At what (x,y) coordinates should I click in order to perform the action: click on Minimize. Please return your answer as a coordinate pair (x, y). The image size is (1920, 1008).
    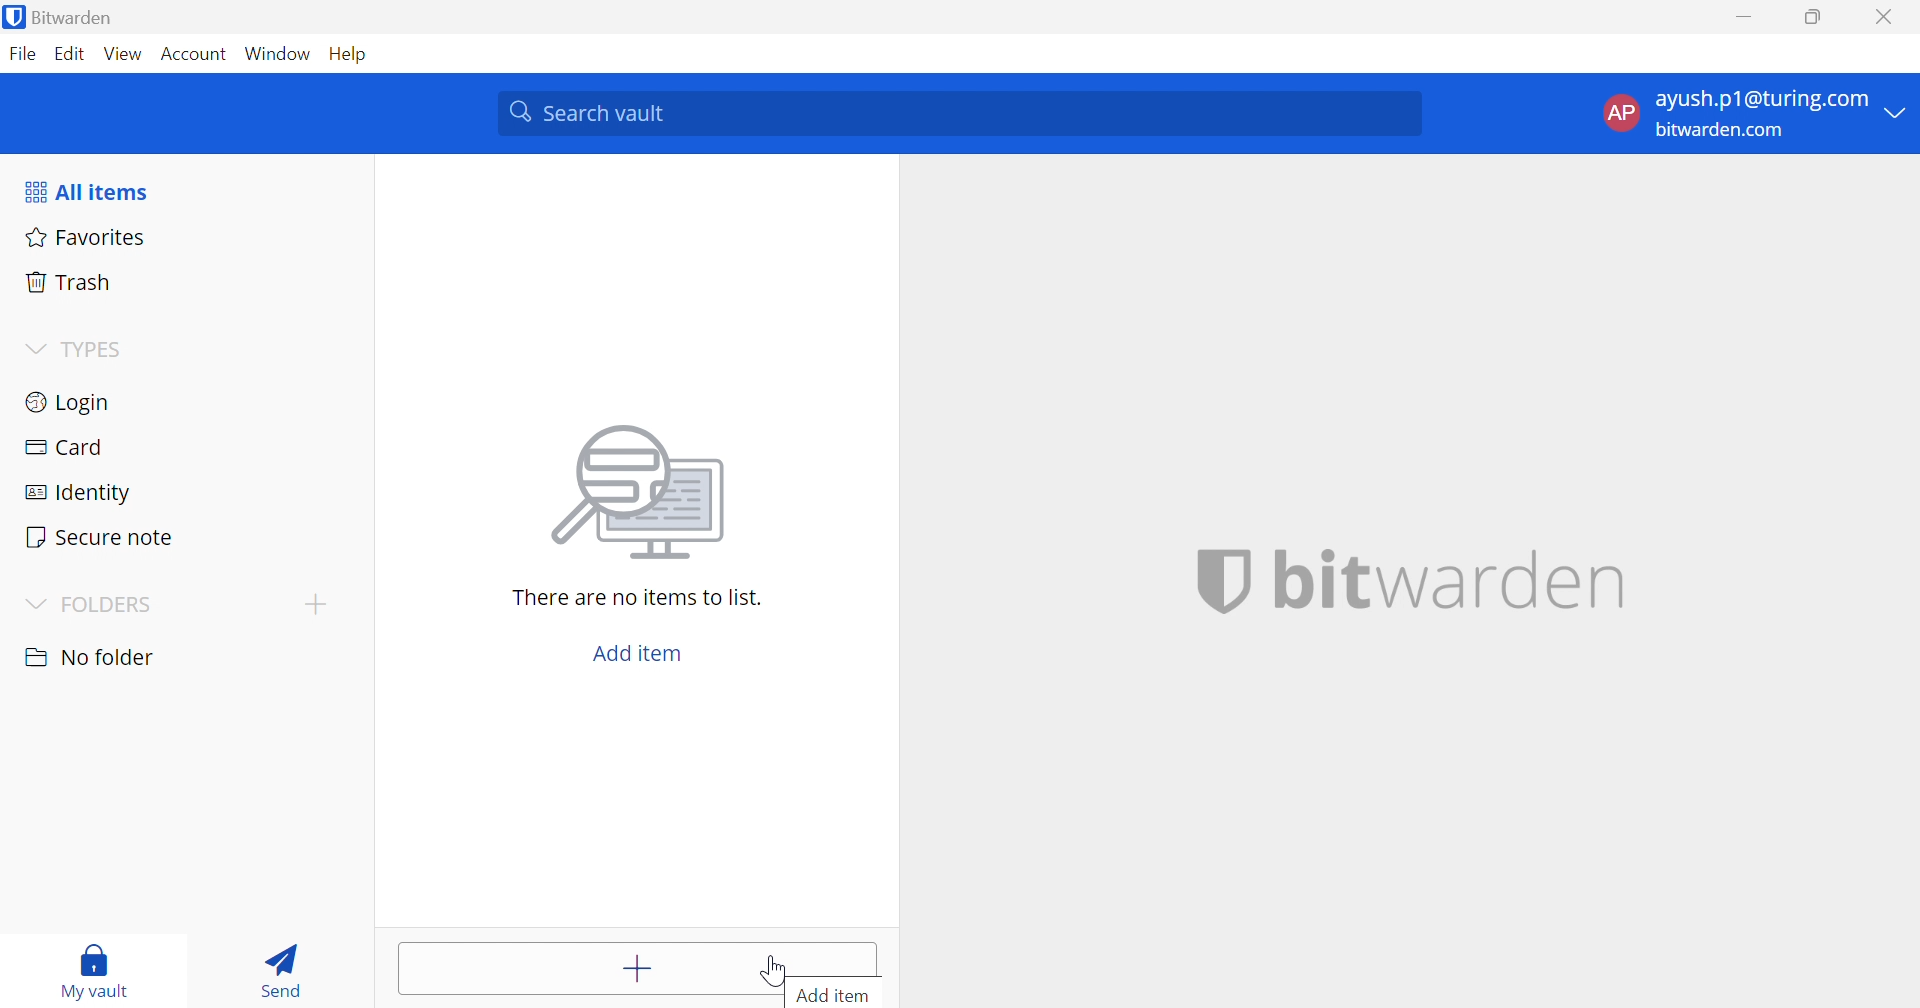
    Looking at the image, I should click on (1744, 18).